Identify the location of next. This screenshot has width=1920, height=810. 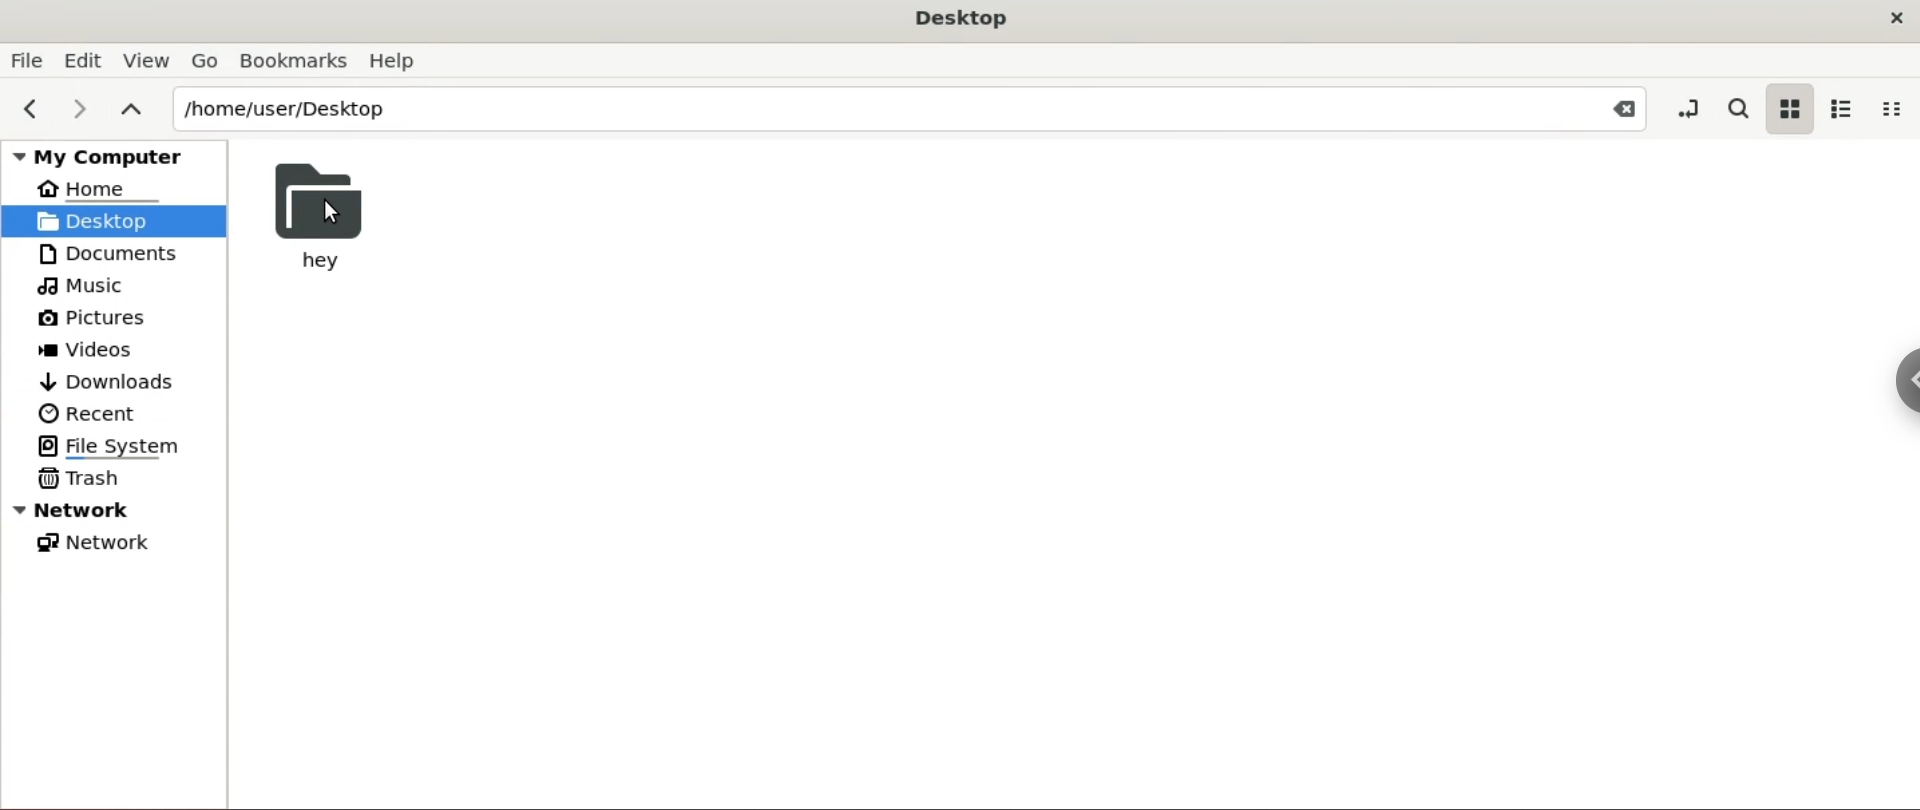
(82, 107).